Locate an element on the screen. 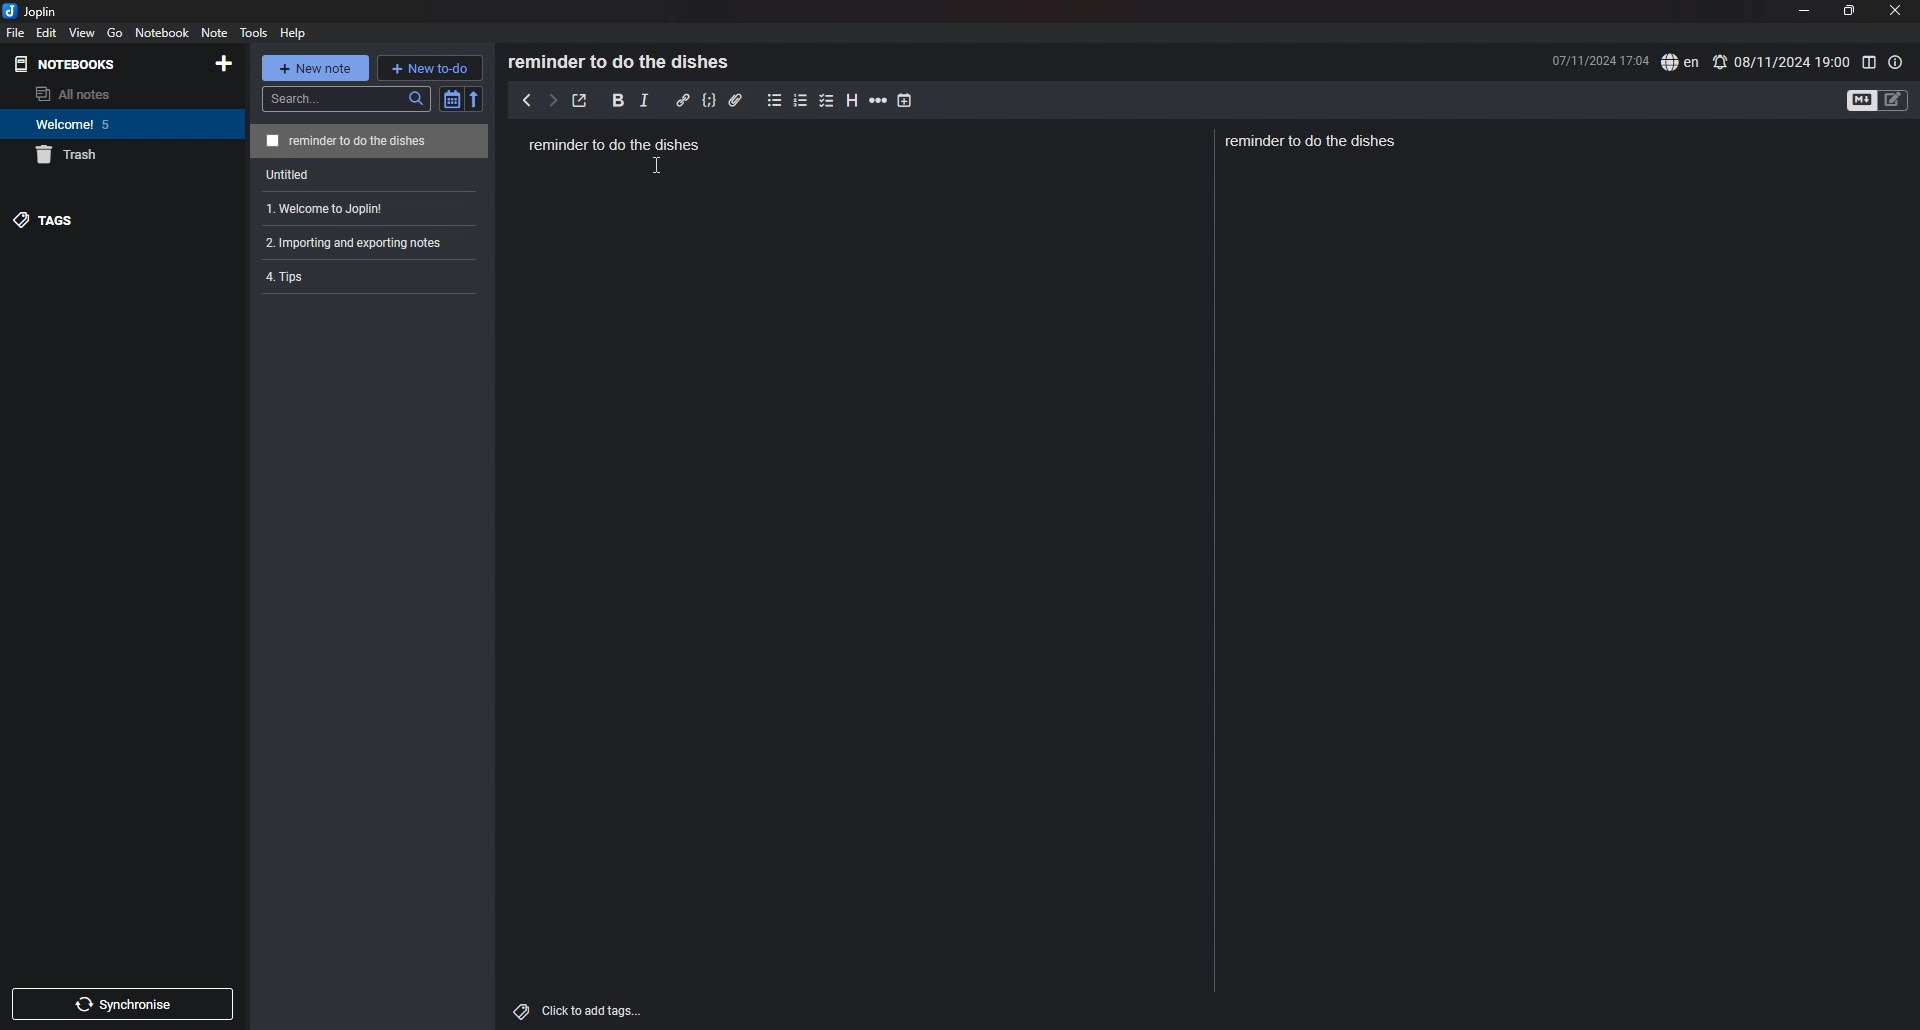 The width and height of the screenshot is (1920, 1030). add time is located at coordinates (905, 100).